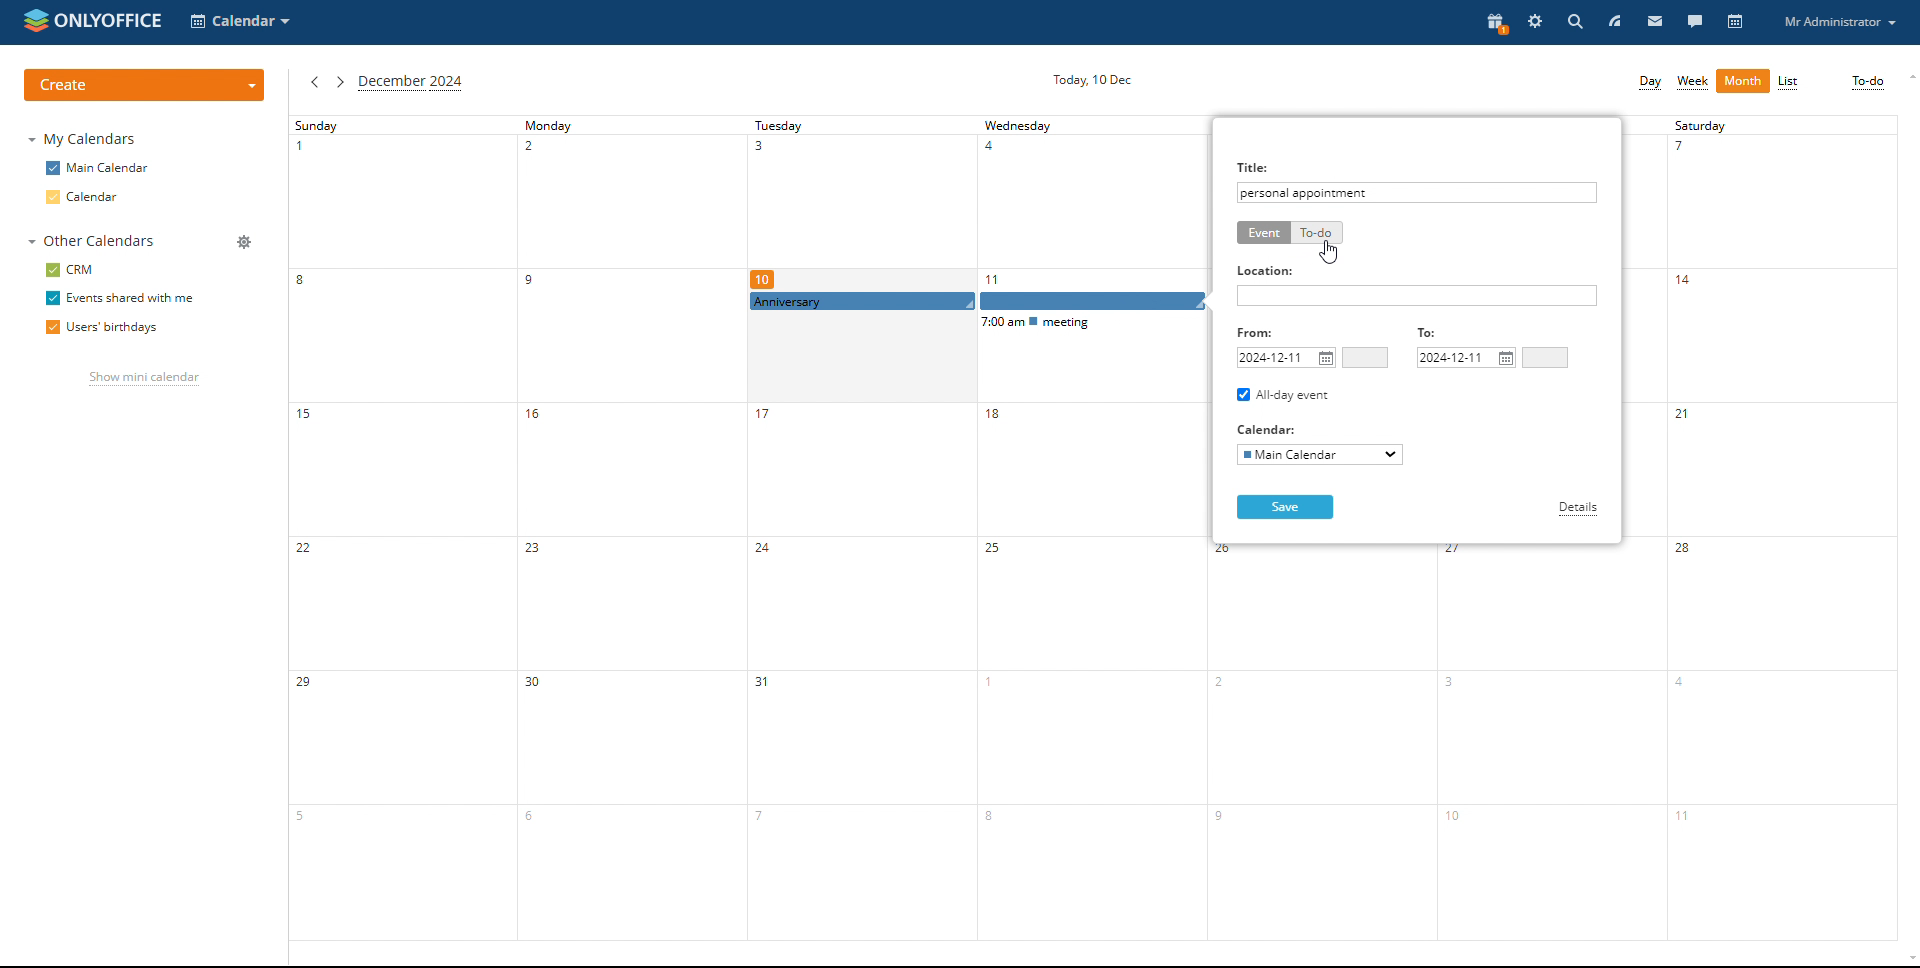  What do you see at coordinates (1573, 22) in the screenshot?
I see `search` at bounding box center [1573, 22].